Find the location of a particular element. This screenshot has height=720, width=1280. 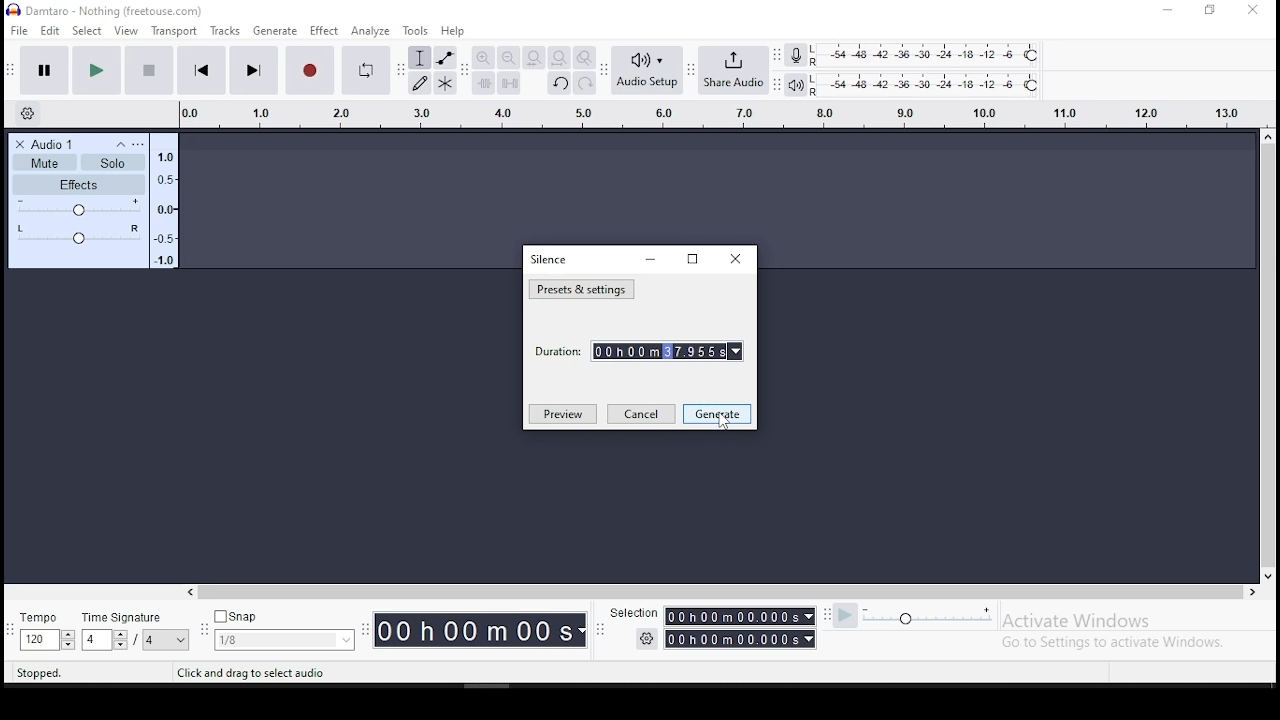

select is located at coordinates (89, 31).